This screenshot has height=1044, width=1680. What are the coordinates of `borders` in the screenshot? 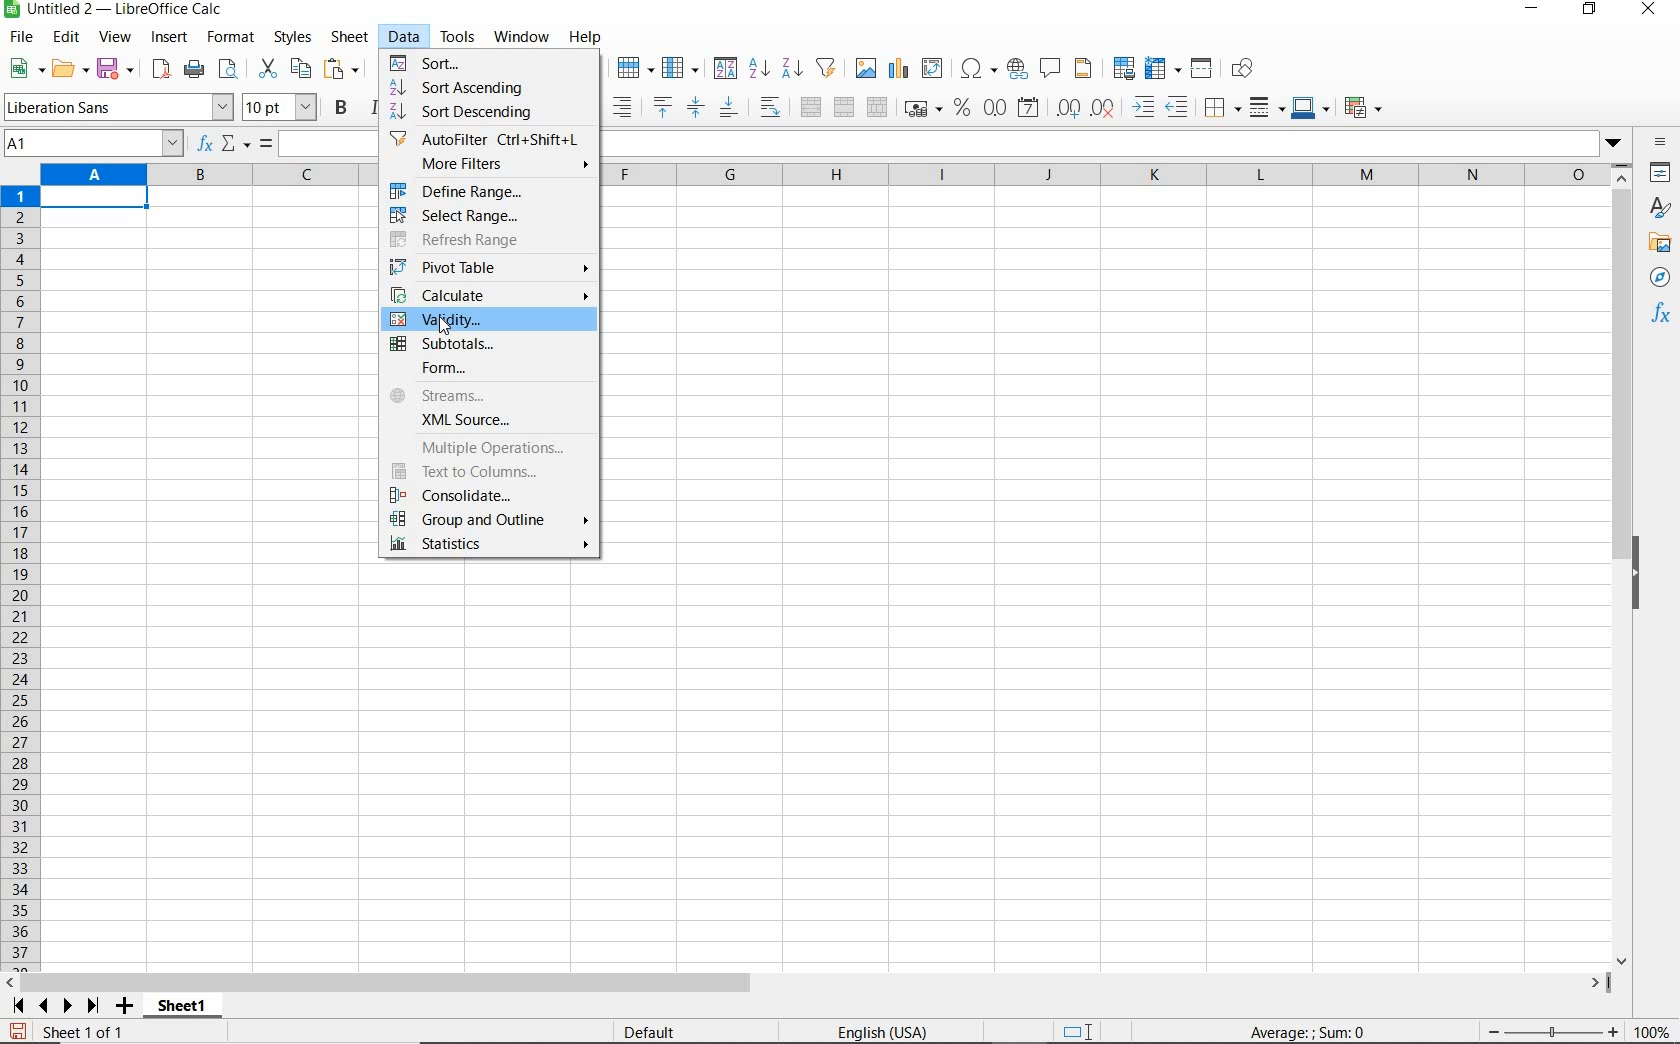 It's located at (1223, 108).